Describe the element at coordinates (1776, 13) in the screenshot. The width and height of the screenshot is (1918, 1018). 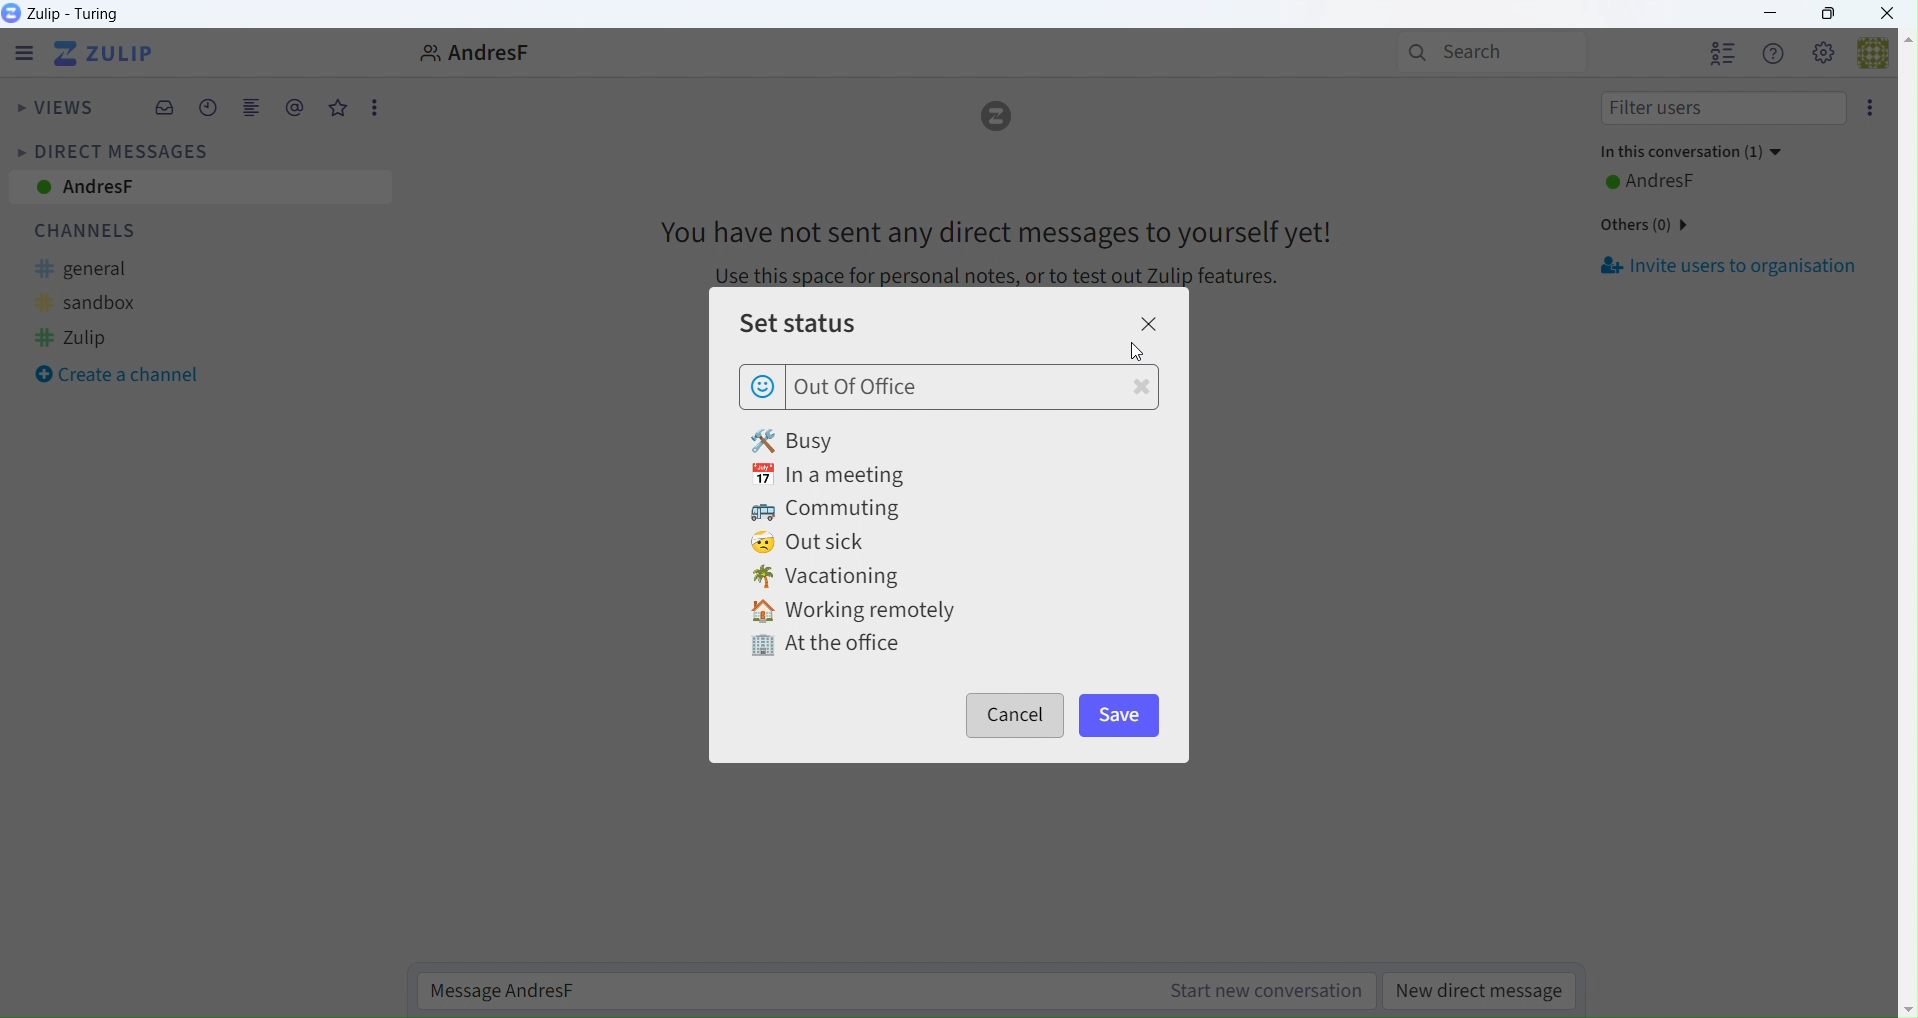
I see `minimize` at that location.